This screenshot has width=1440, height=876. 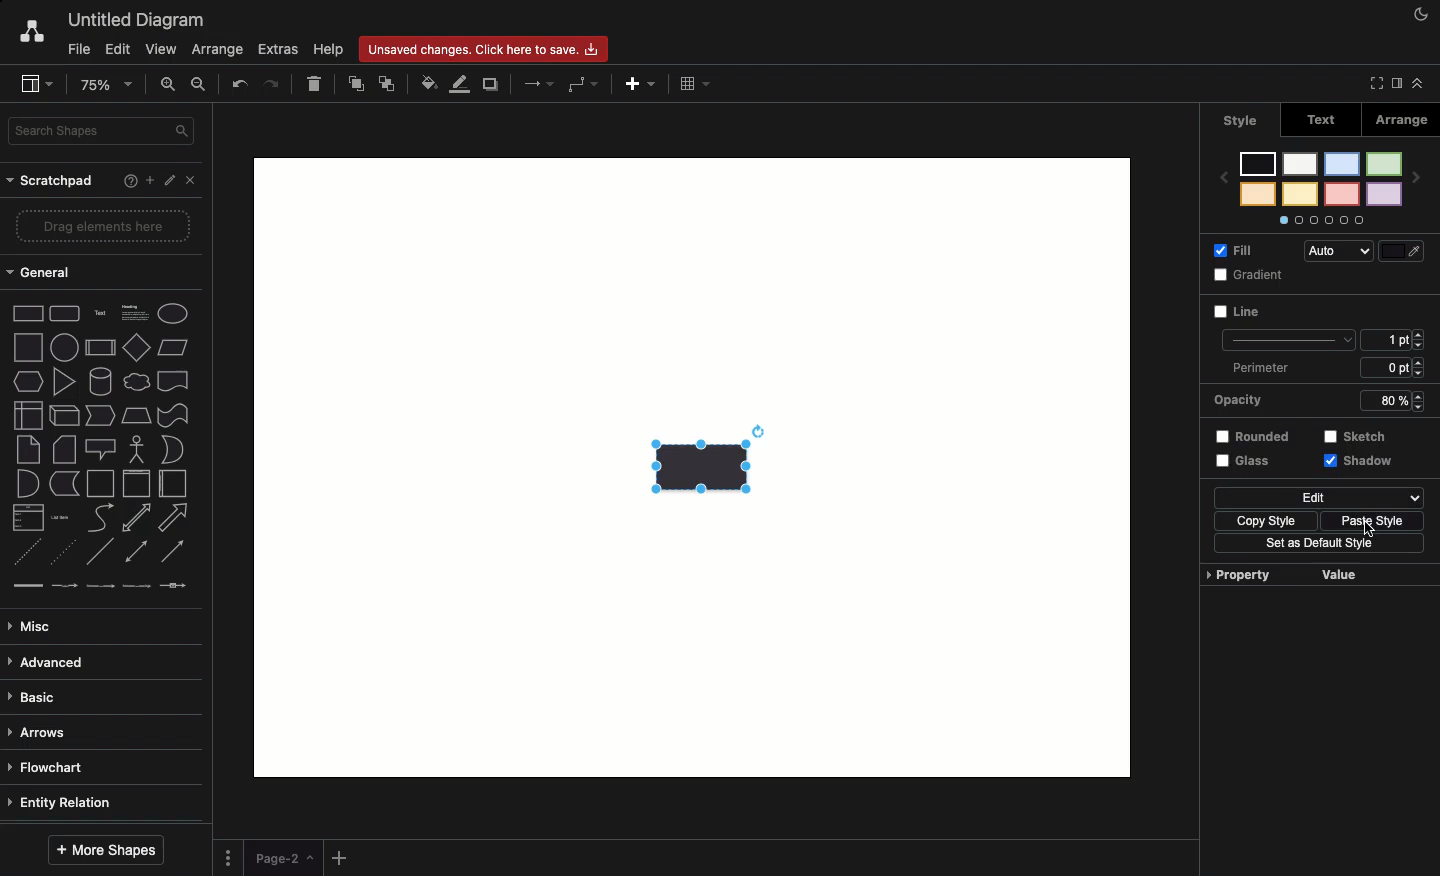 What do you see at coordinates (23, 551) in the screenshot?
I see `dashed line` at bounding box center [23, 551].